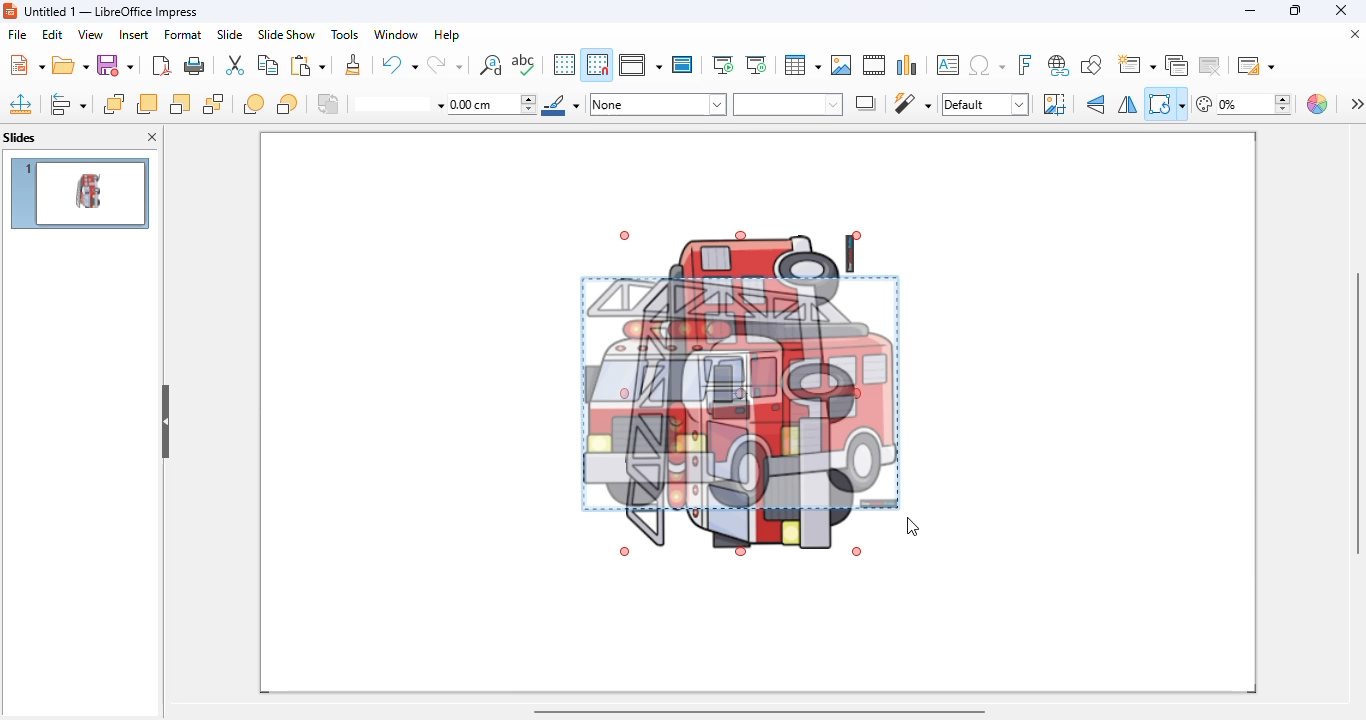  I want to click on tools, so click(344, 34).